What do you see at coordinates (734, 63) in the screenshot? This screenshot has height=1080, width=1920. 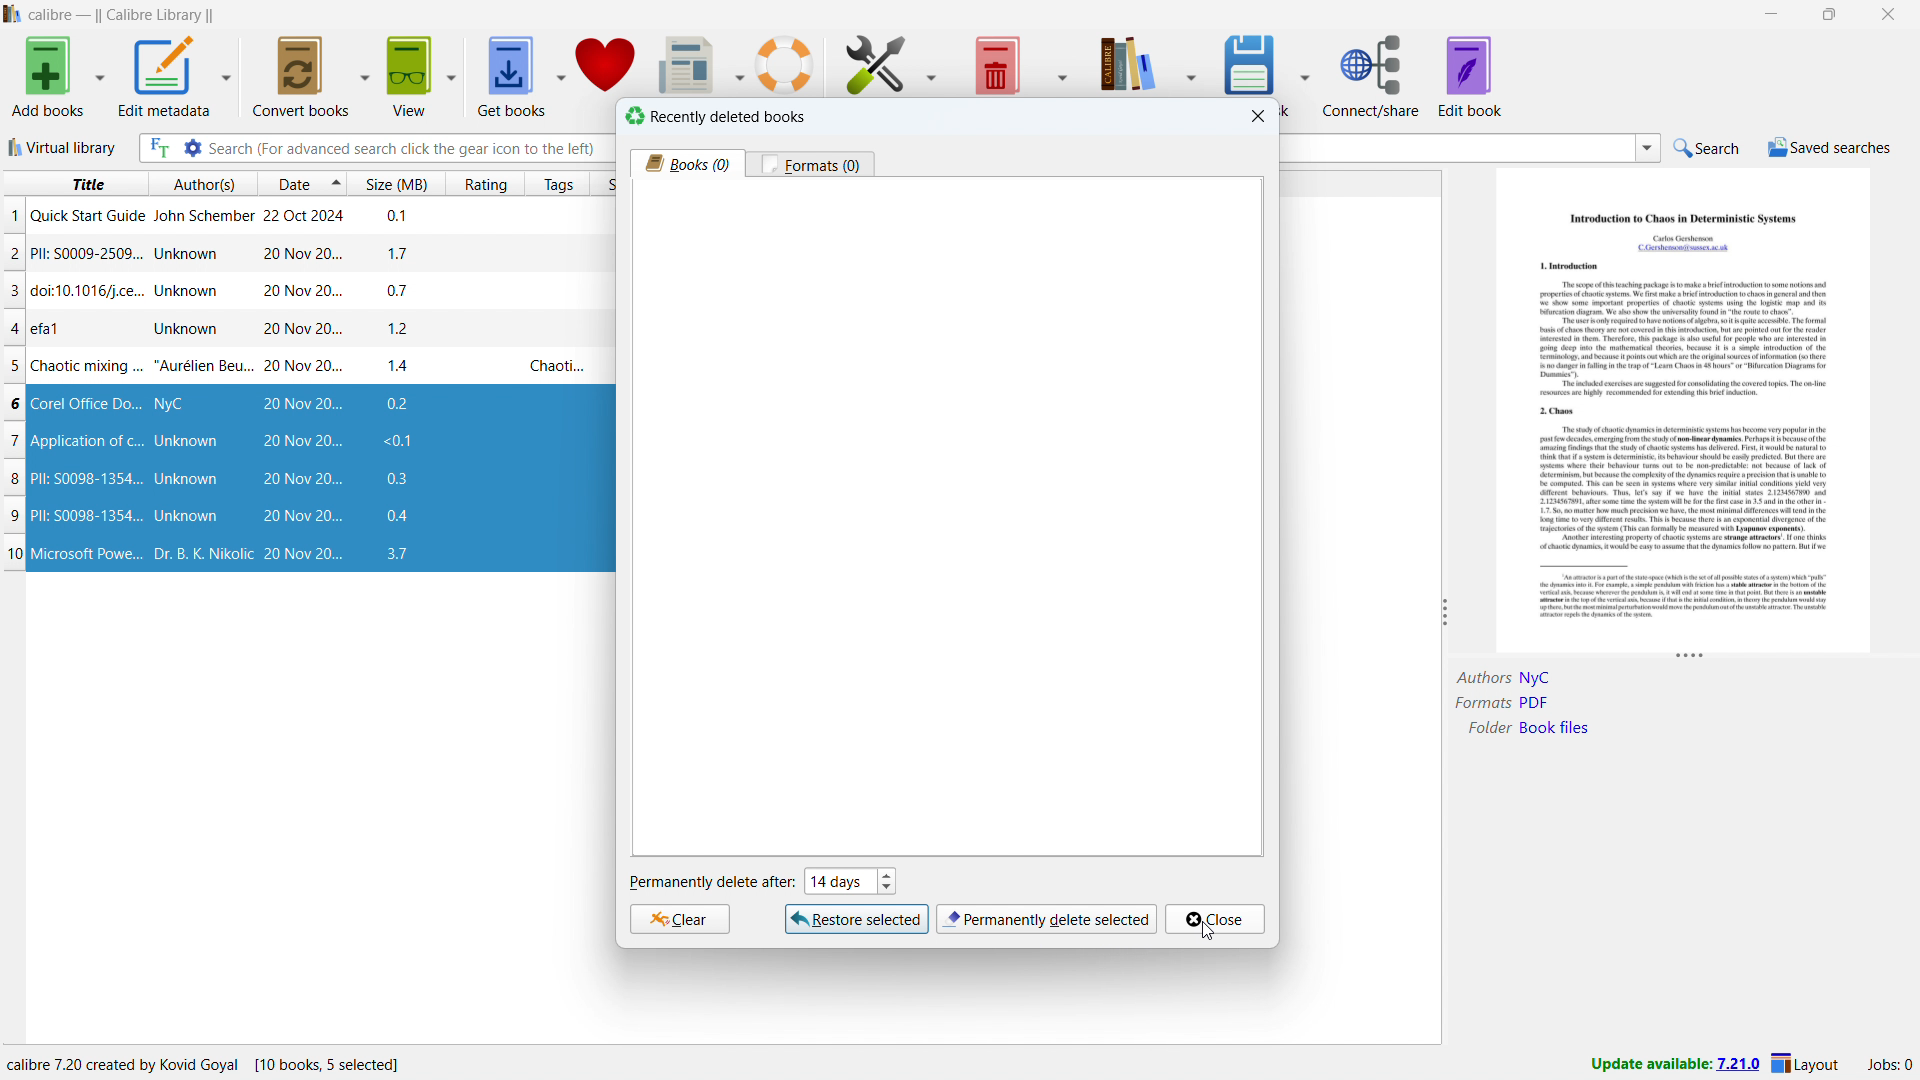 I see `fetch news options` at bounding box center [734, 63].